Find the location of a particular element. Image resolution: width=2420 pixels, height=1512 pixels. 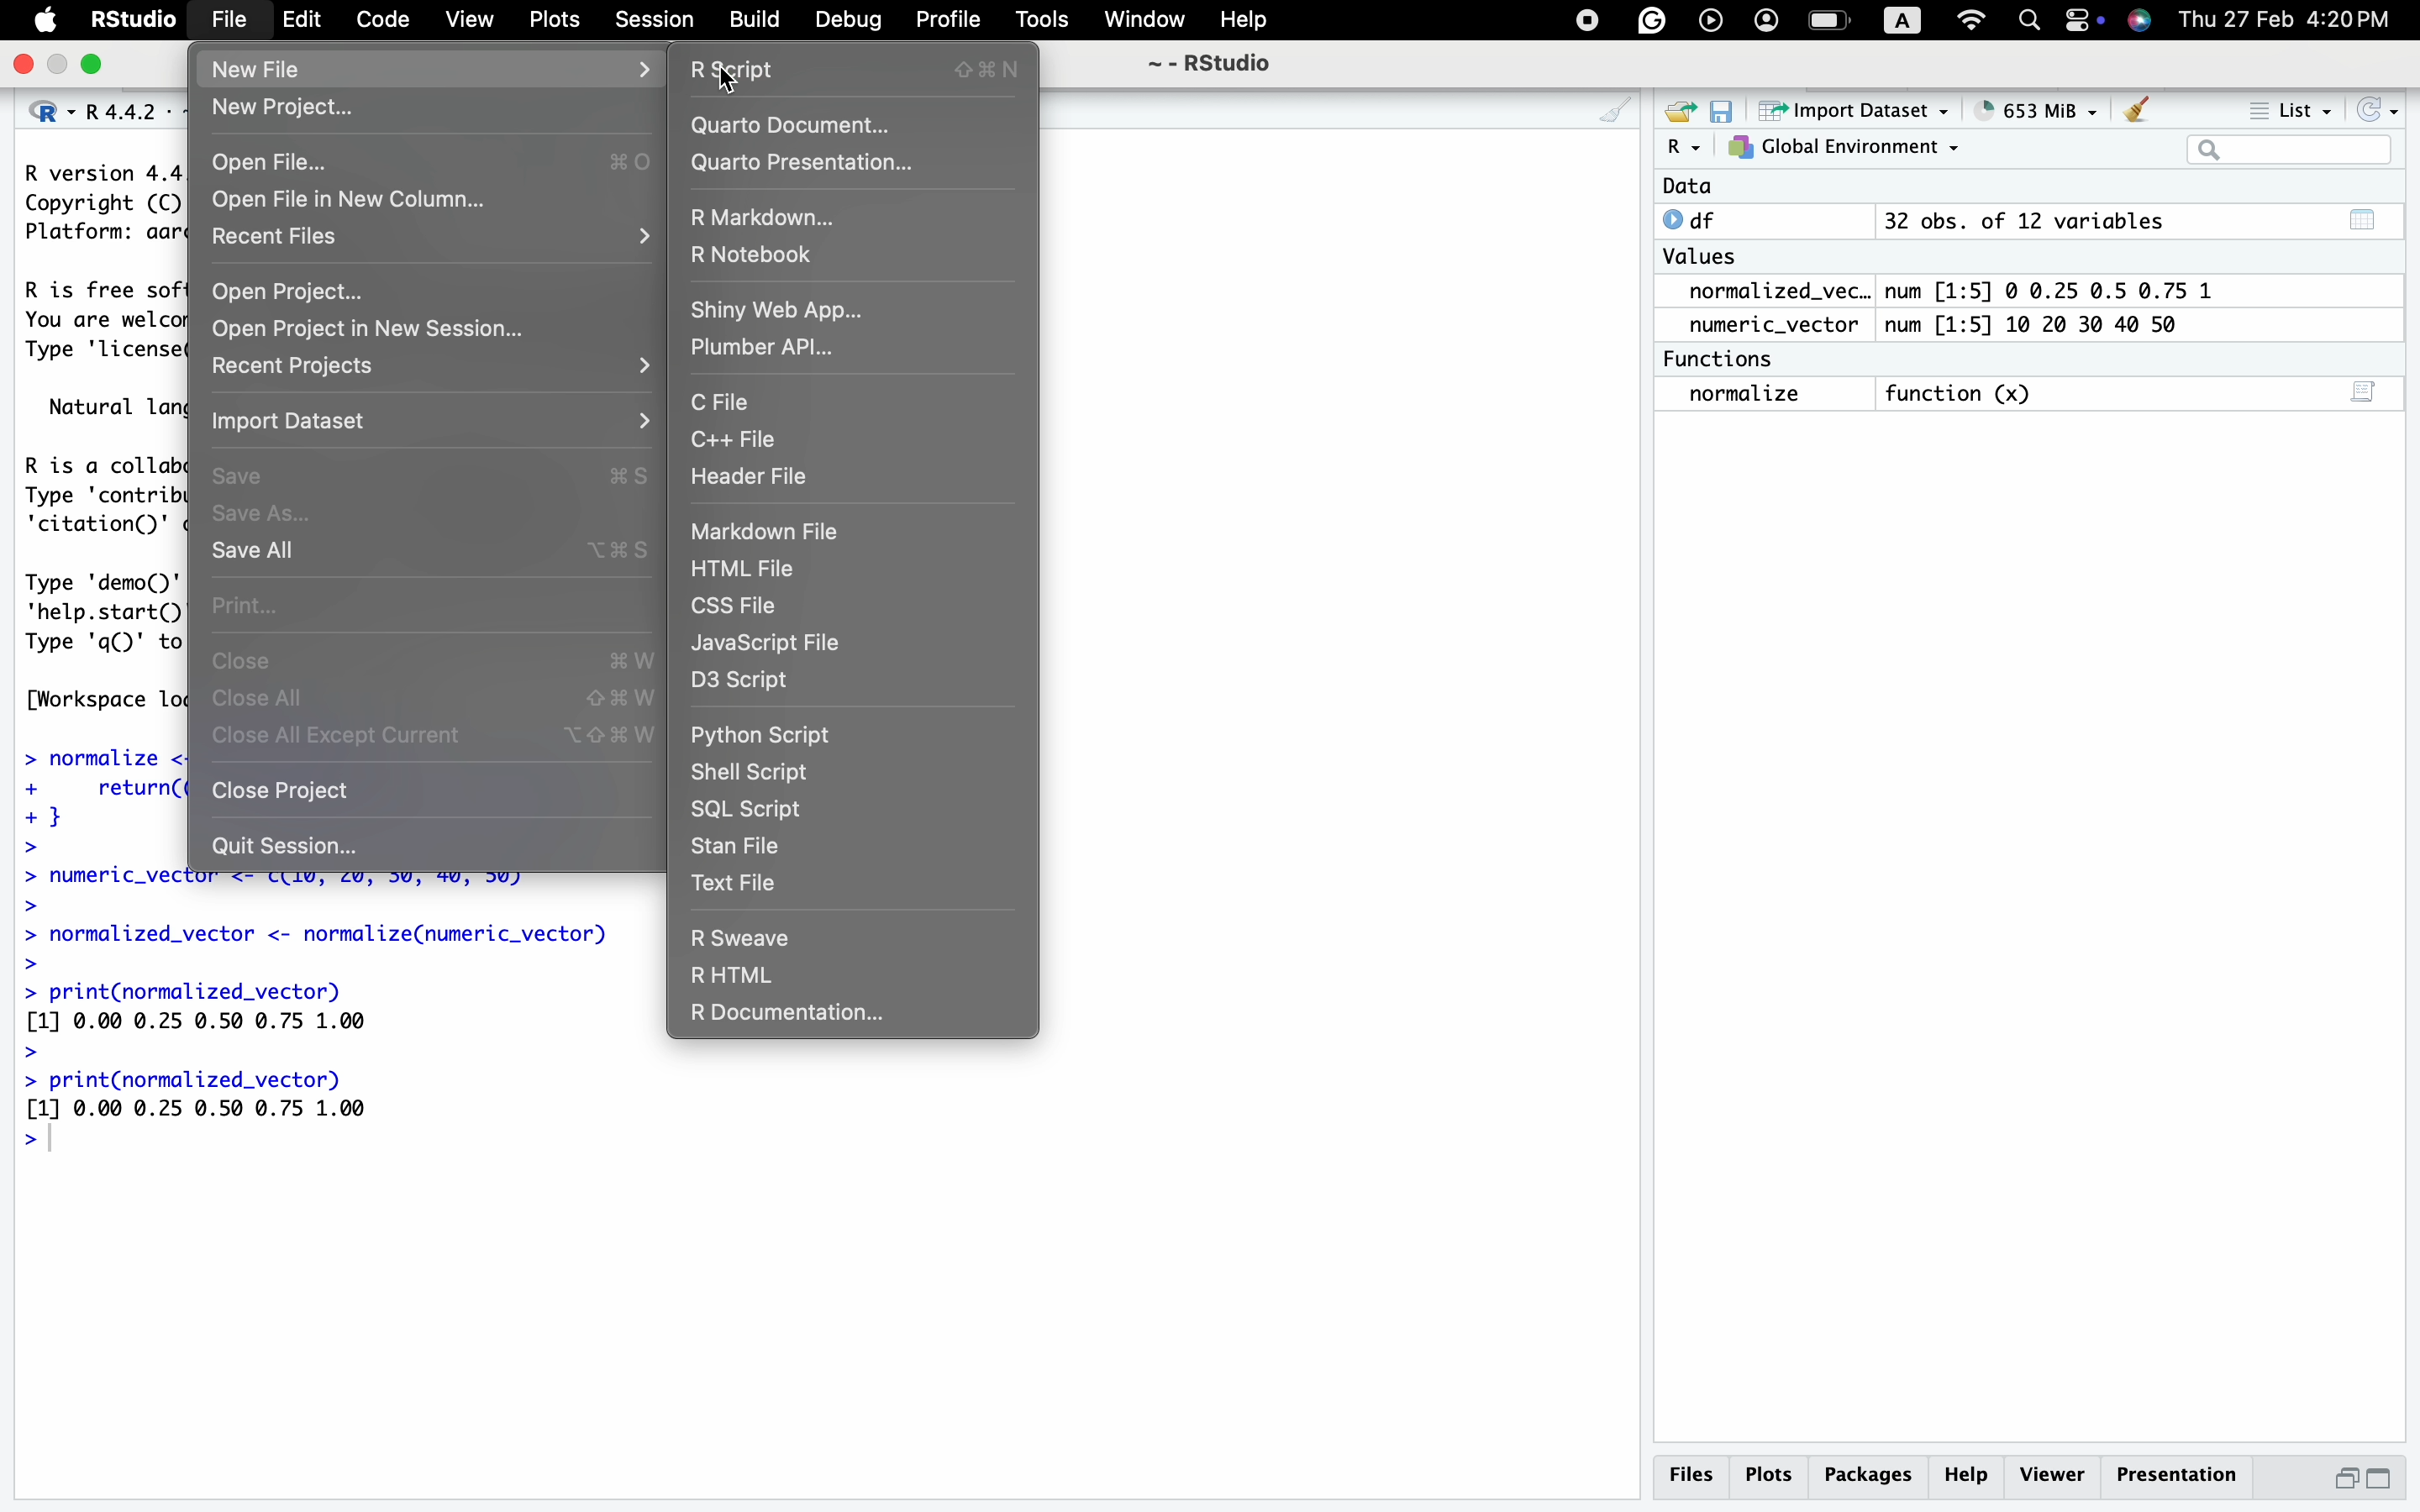

Viewer is located at coordinates (2054, 1472).